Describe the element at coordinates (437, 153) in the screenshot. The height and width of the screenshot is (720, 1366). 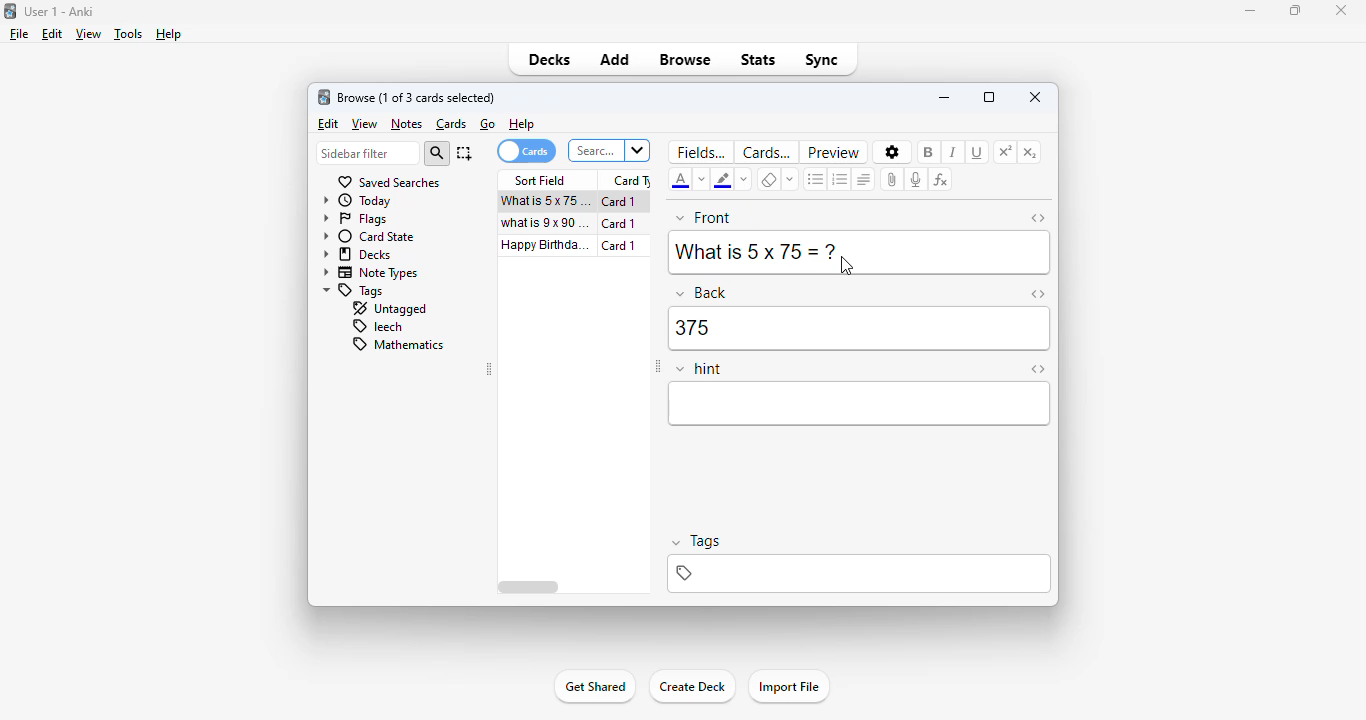
I see `search` at that location.